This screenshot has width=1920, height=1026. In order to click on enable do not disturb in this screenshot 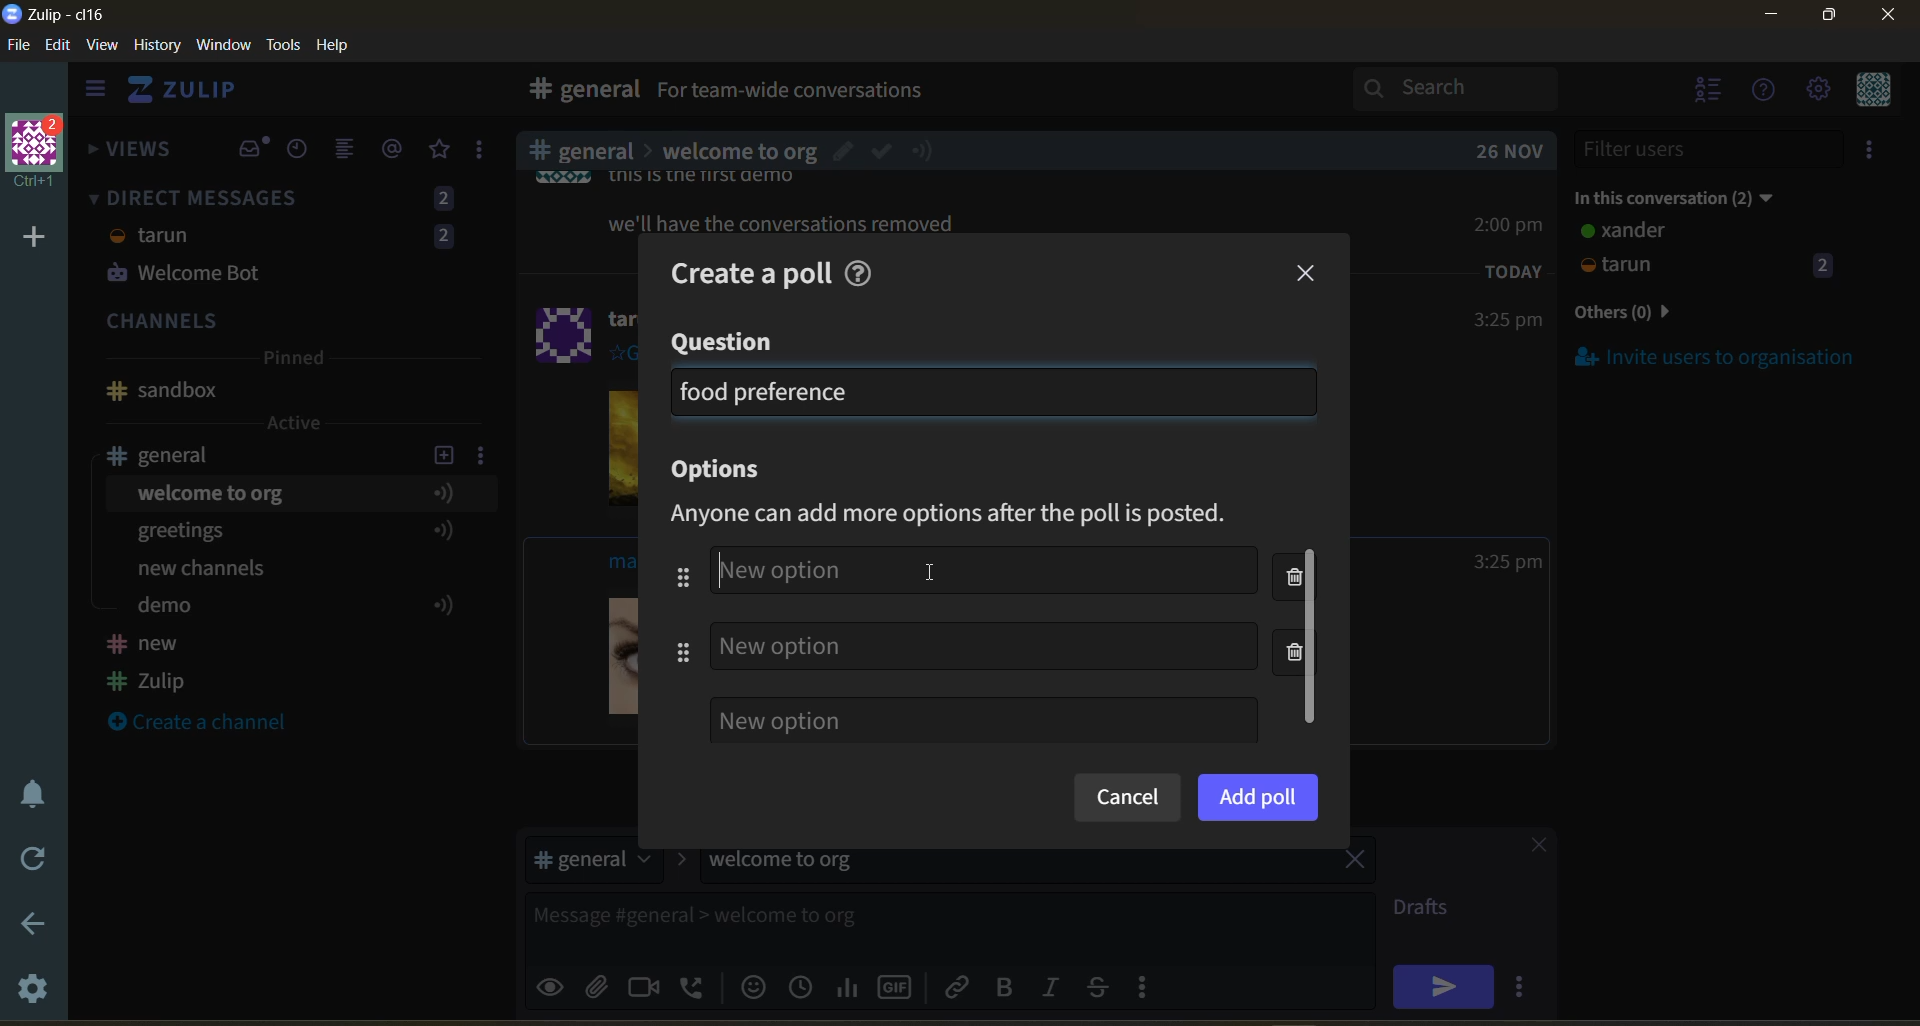, I will do `click(28, 791)`.